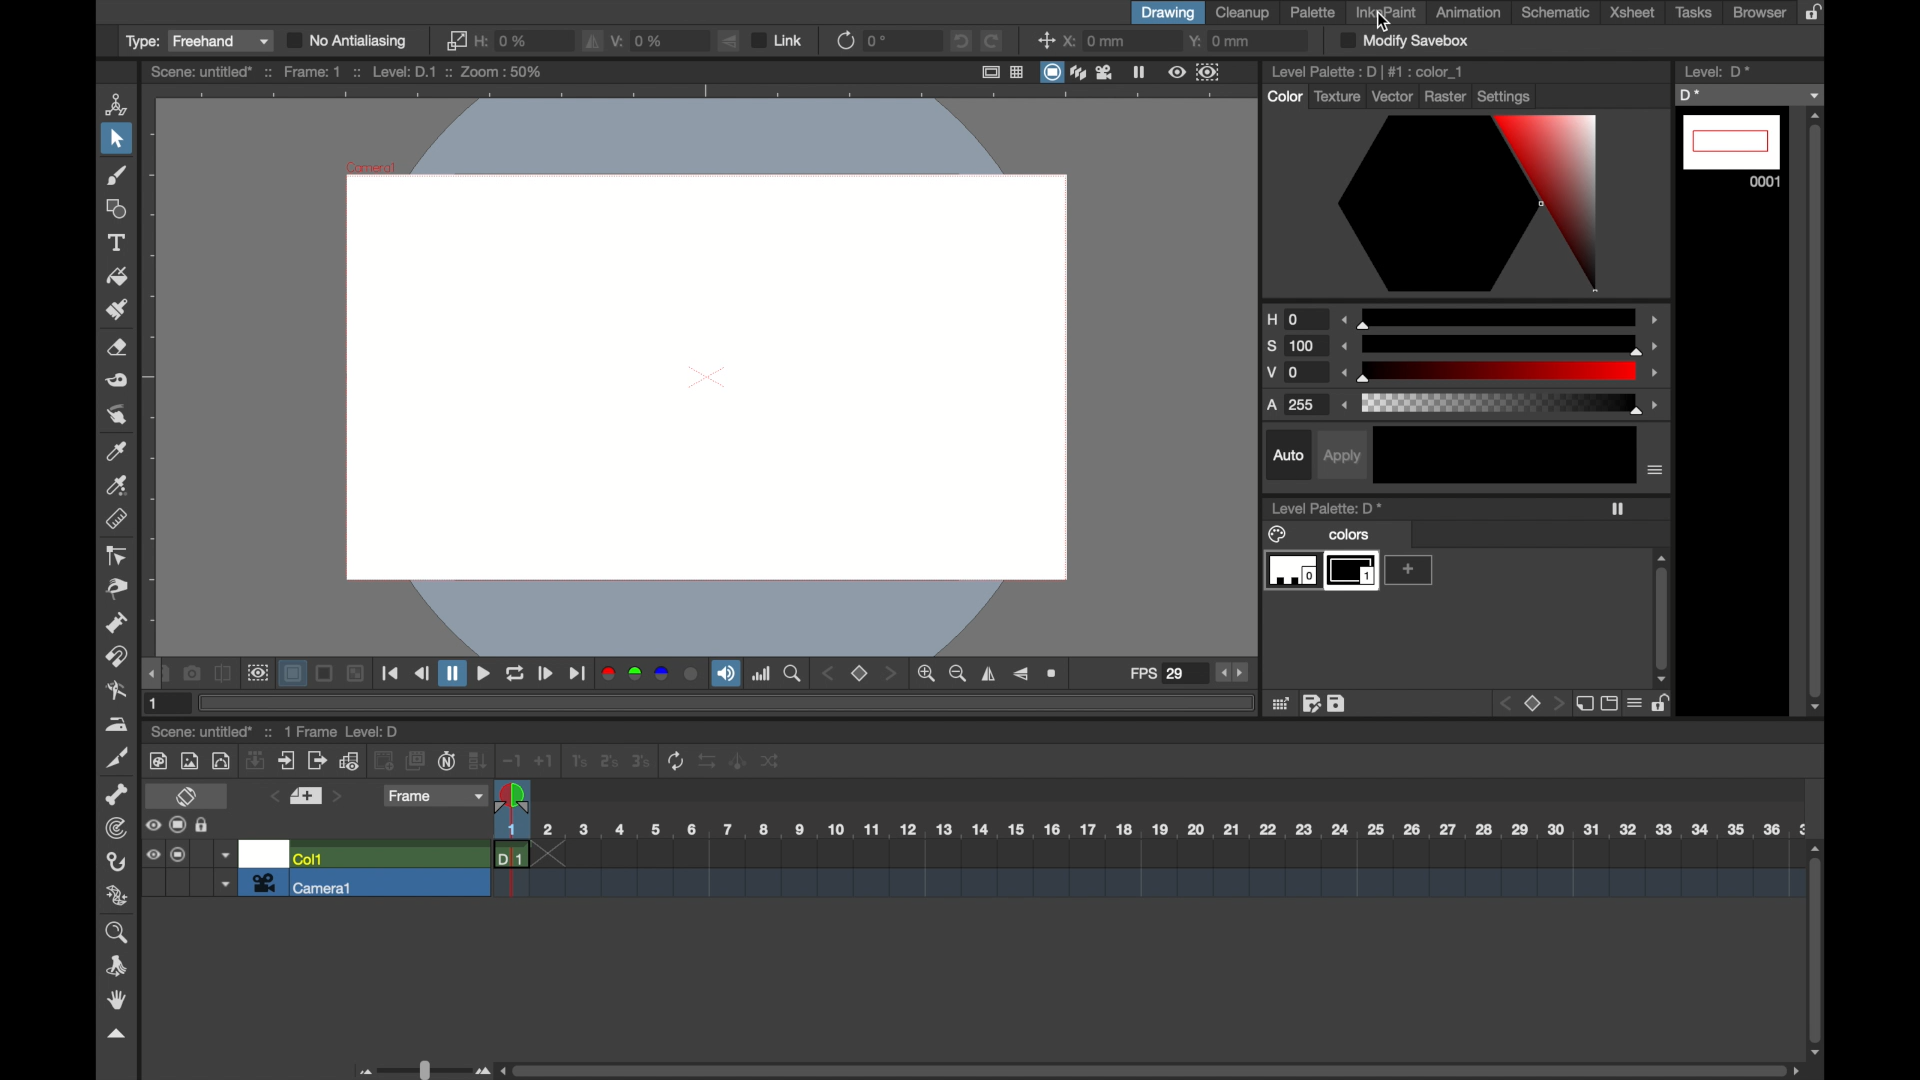  What do you see at coordinates (156, 703) in the screenshot?
I see `1` at bounding box center [156, 703].